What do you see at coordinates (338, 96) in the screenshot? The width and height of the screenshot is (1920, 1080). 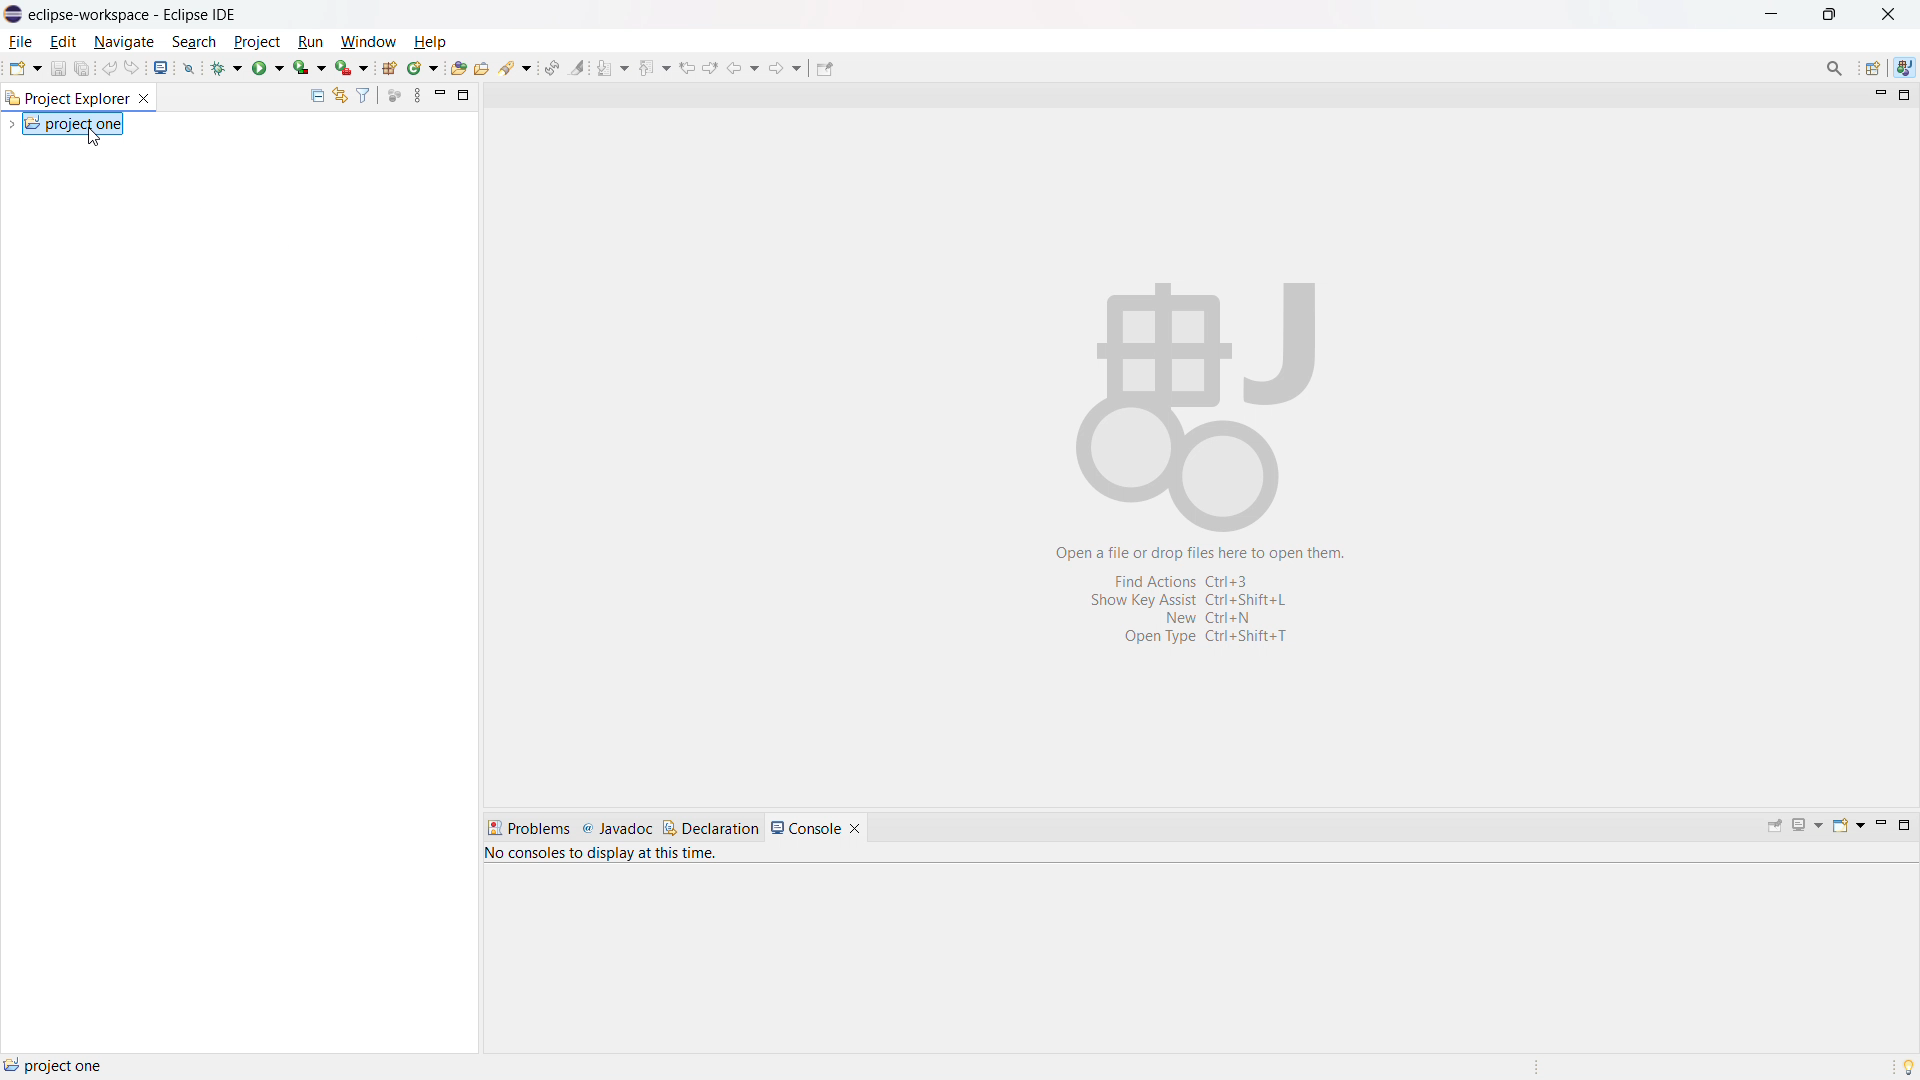 I see `link to editor` at bounding box center [338, 96].